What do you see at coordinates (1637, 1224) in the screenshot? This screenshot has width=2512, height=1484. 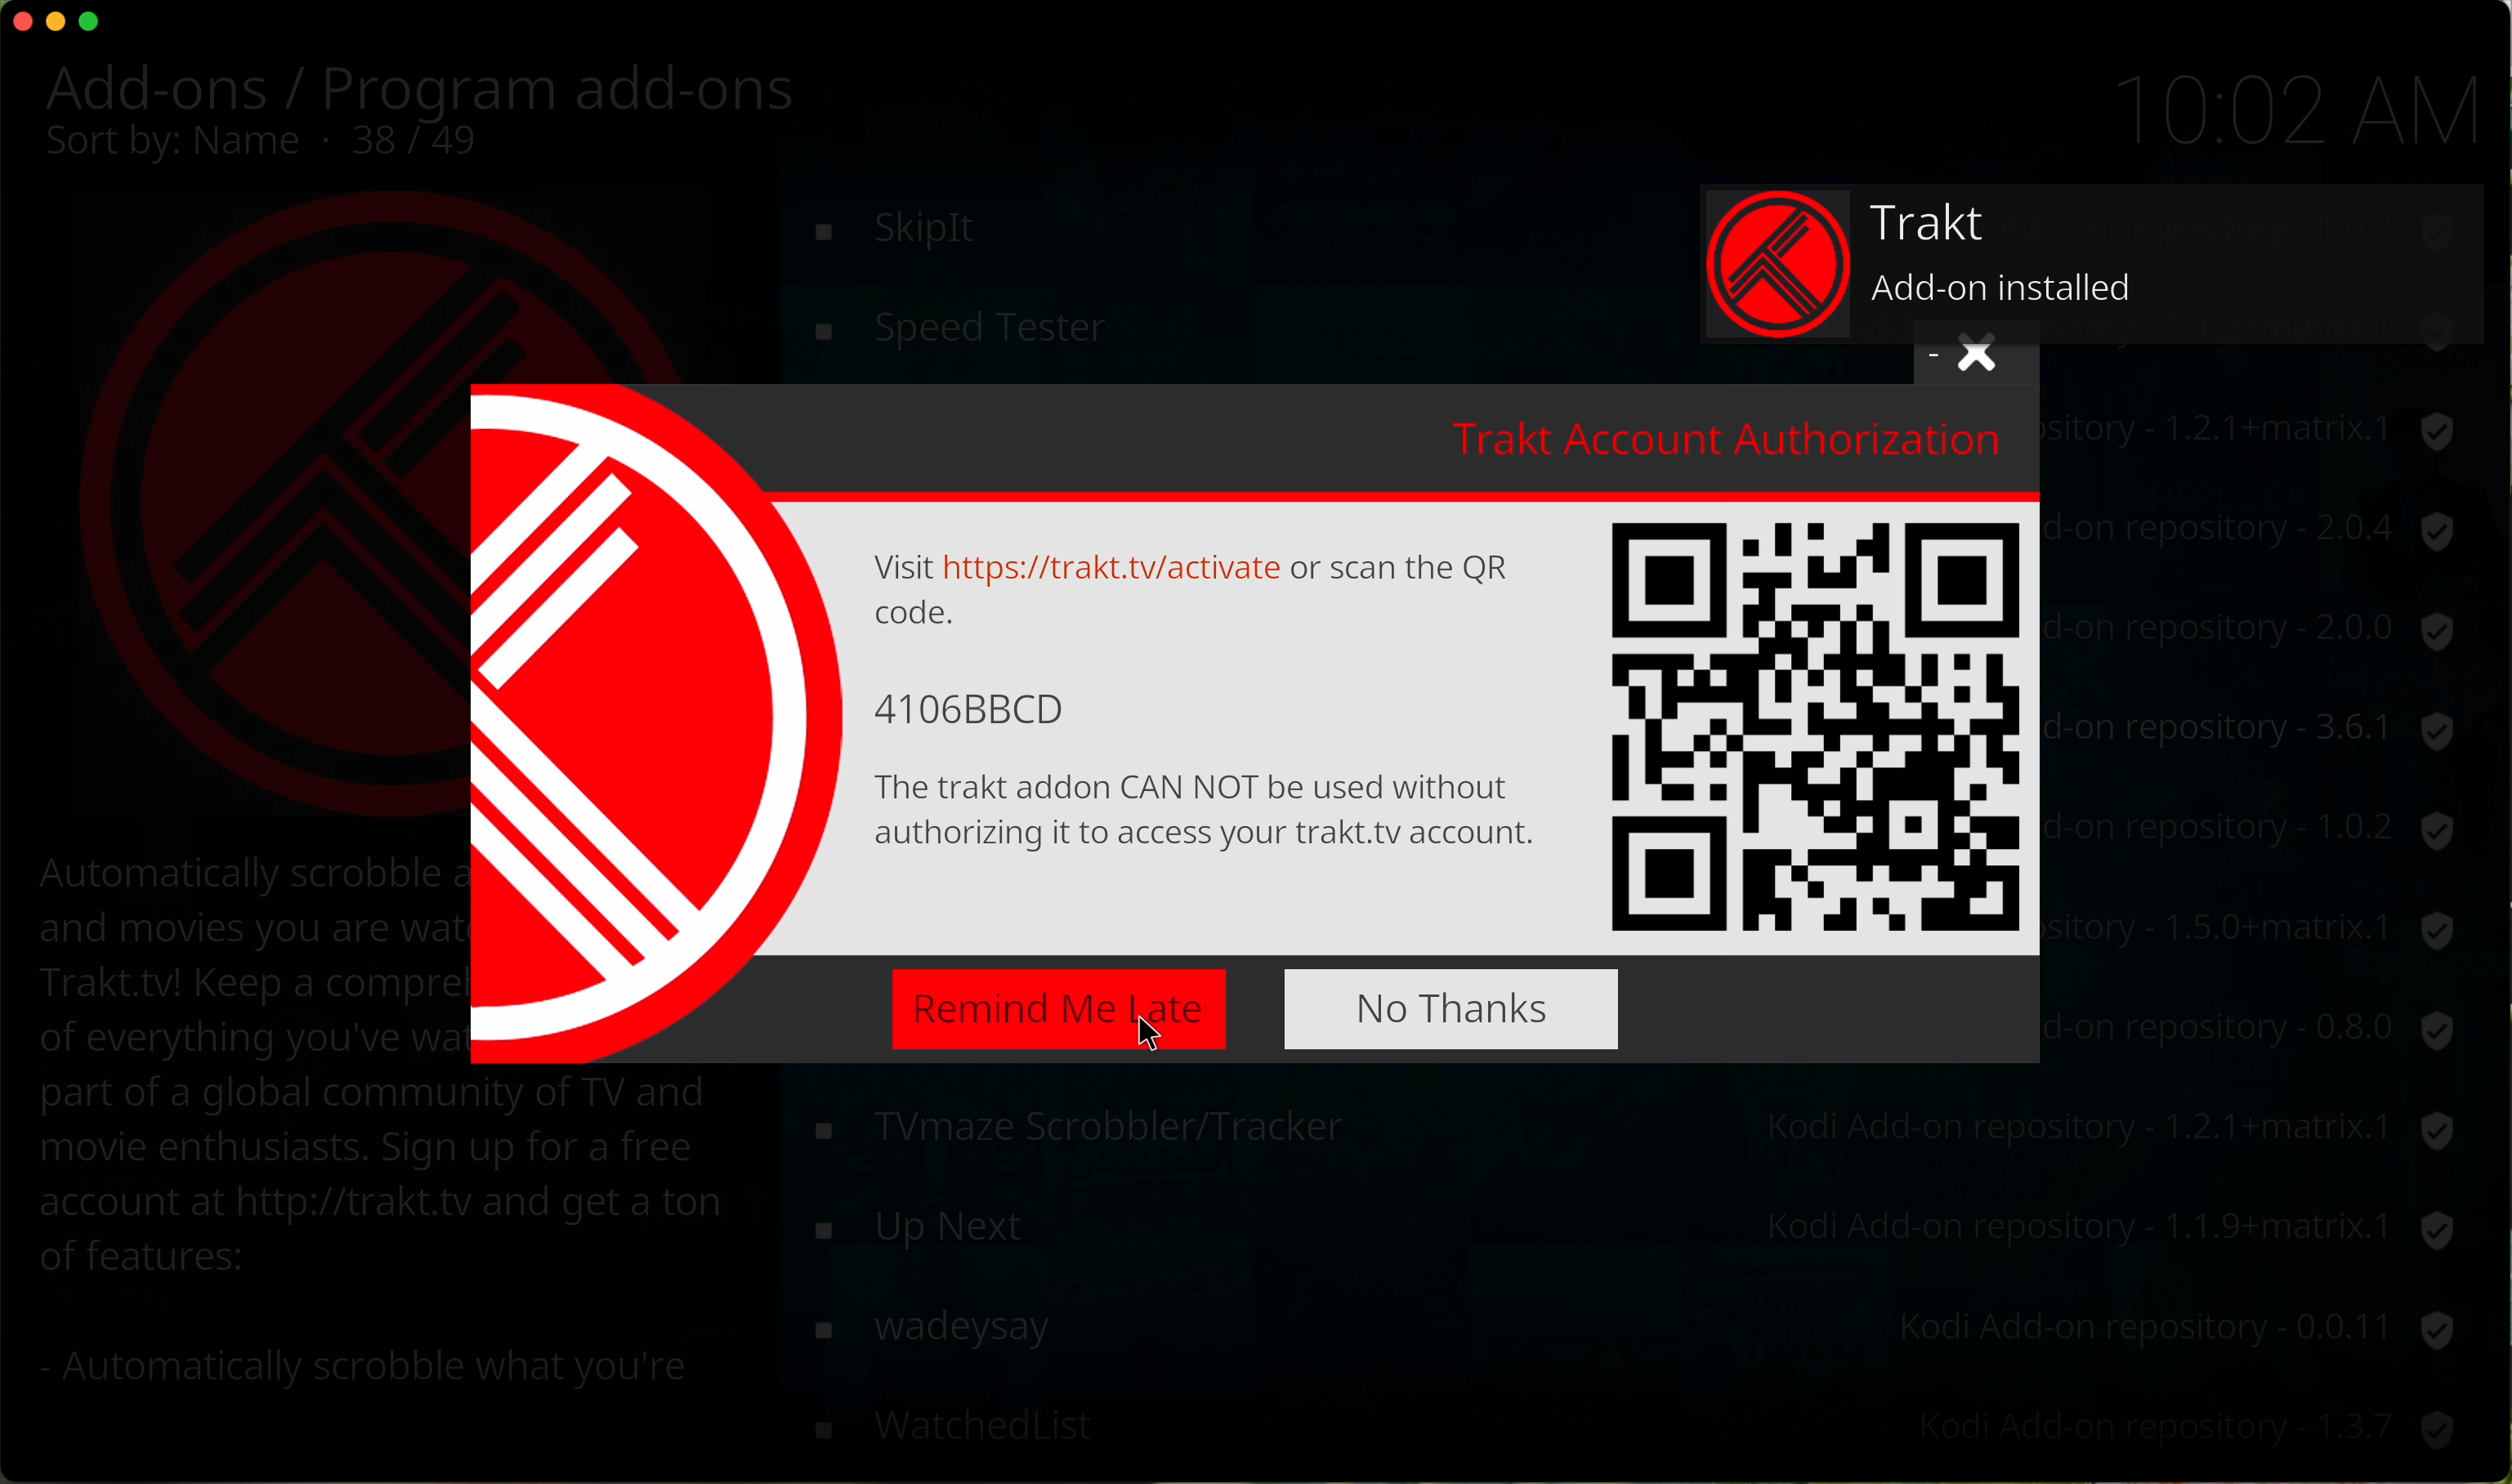 I see `where are you` at bounding box center [1637, 1224].